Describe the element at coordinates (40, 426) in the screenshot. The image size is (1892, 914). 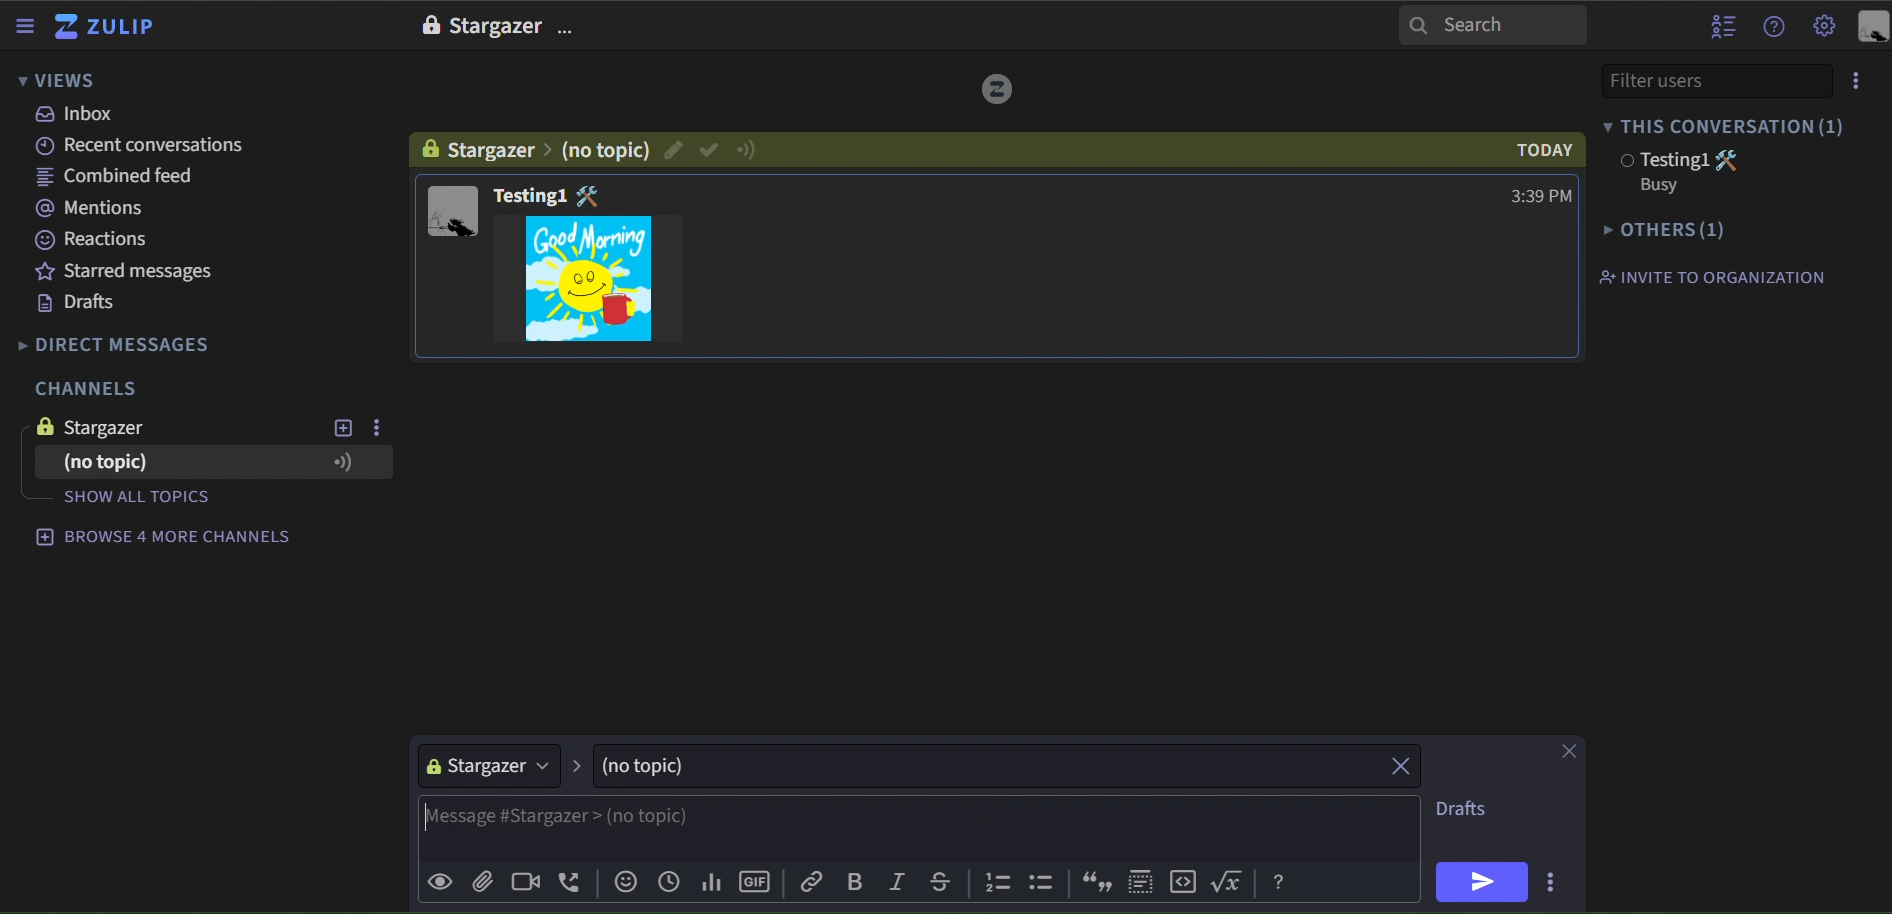
I see `image` at that location.